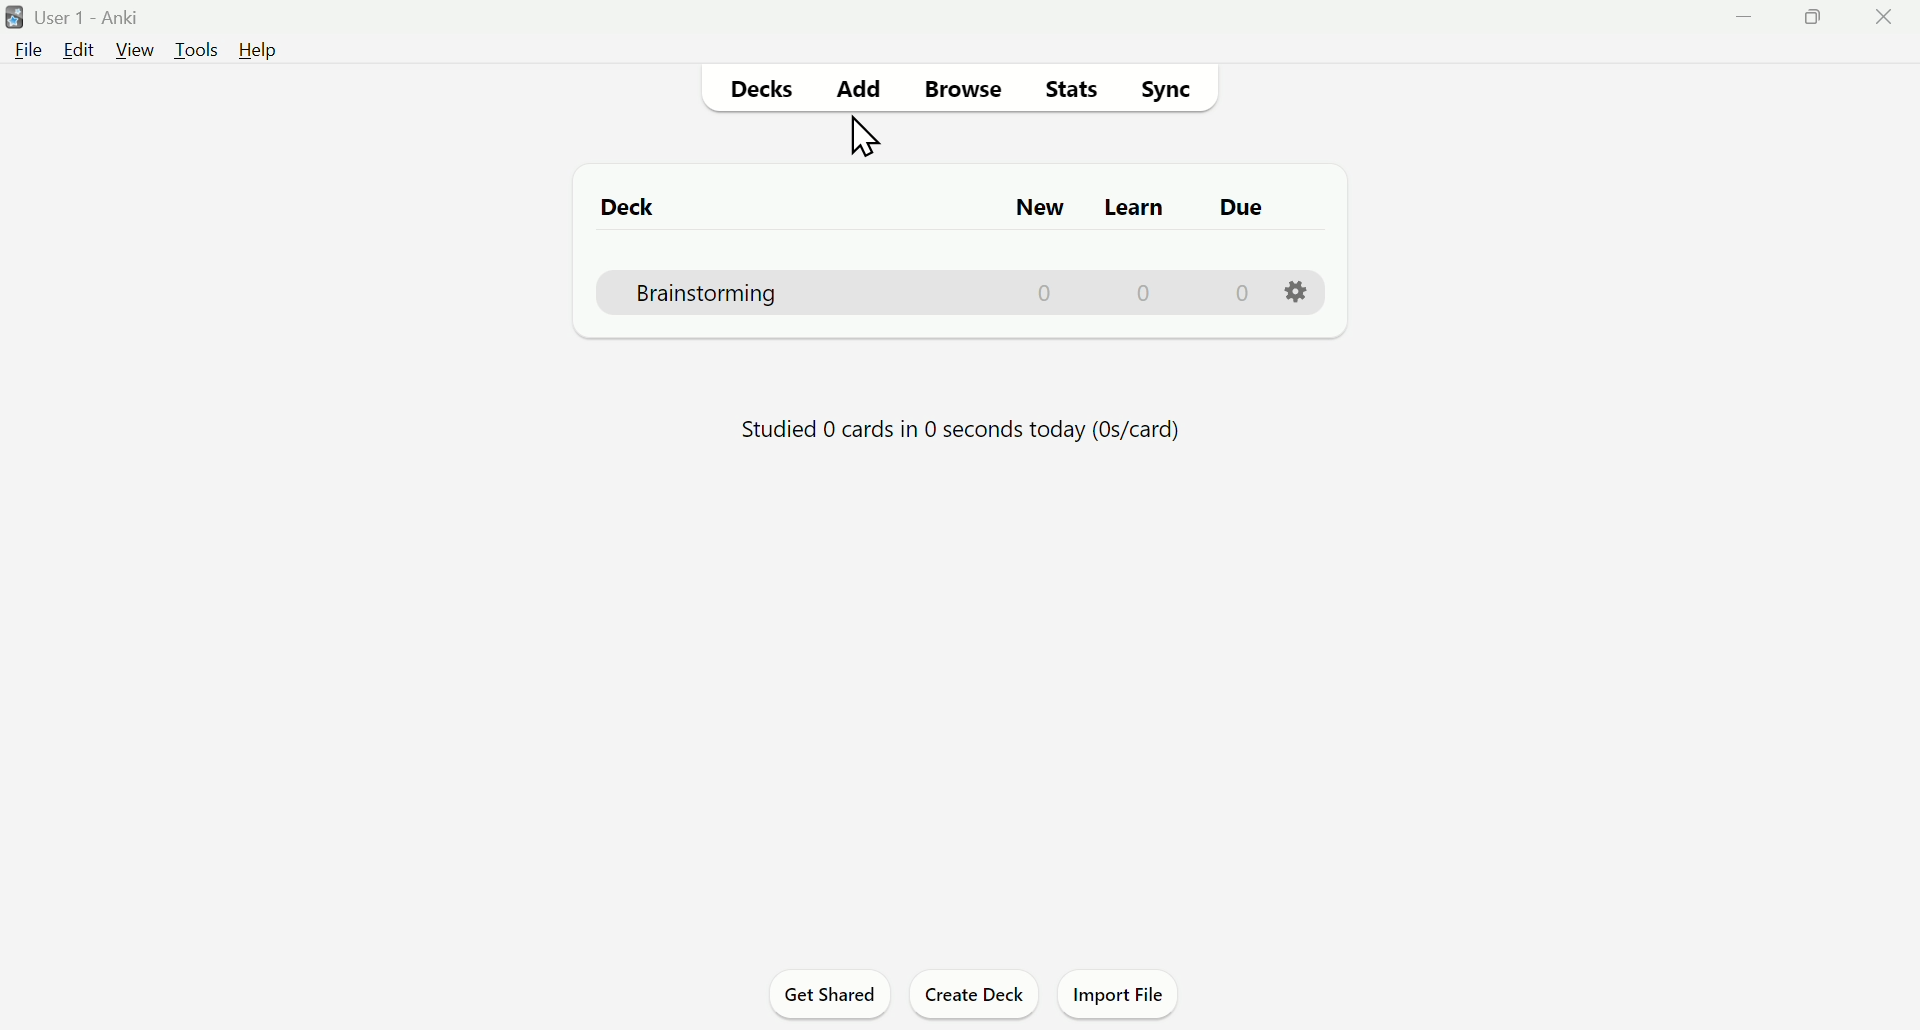  Describe the element at coordinates (263, 49) in the screenshot. I see `` at that location.